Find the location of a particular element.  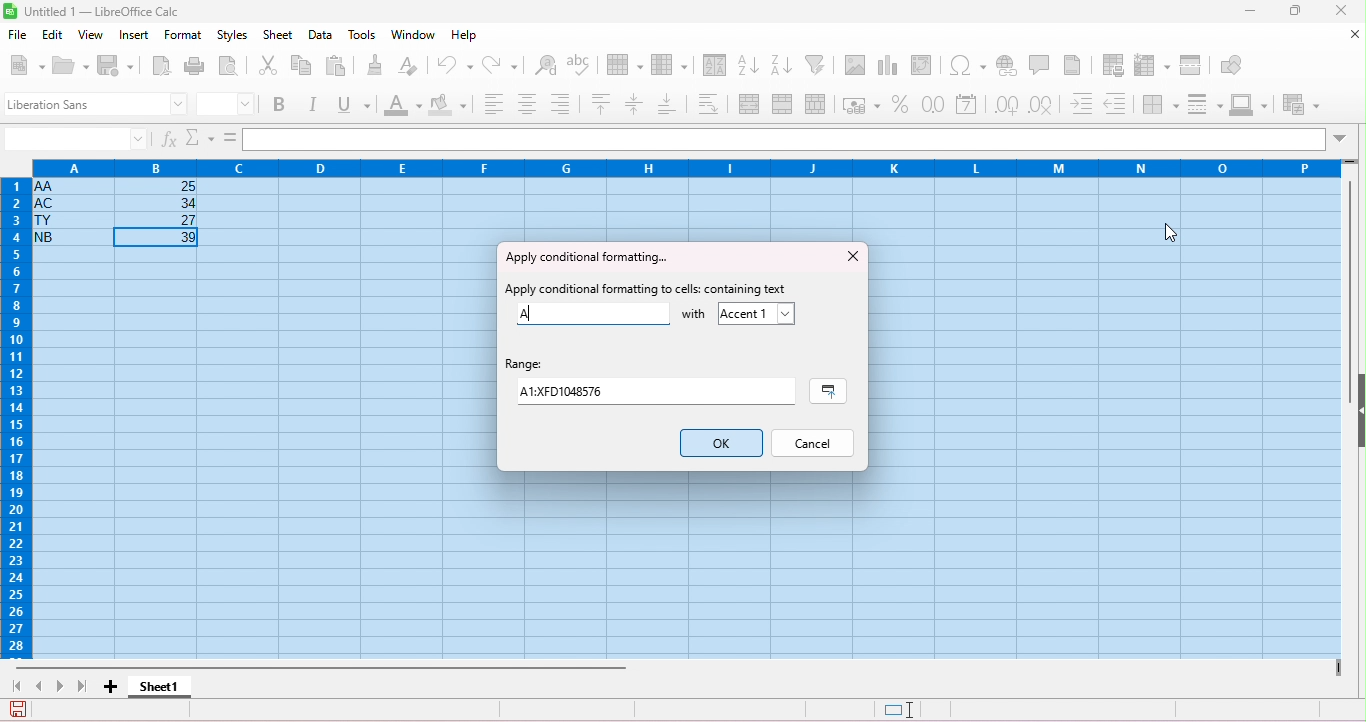

delete decimal is located at coordinates (1042, 106).